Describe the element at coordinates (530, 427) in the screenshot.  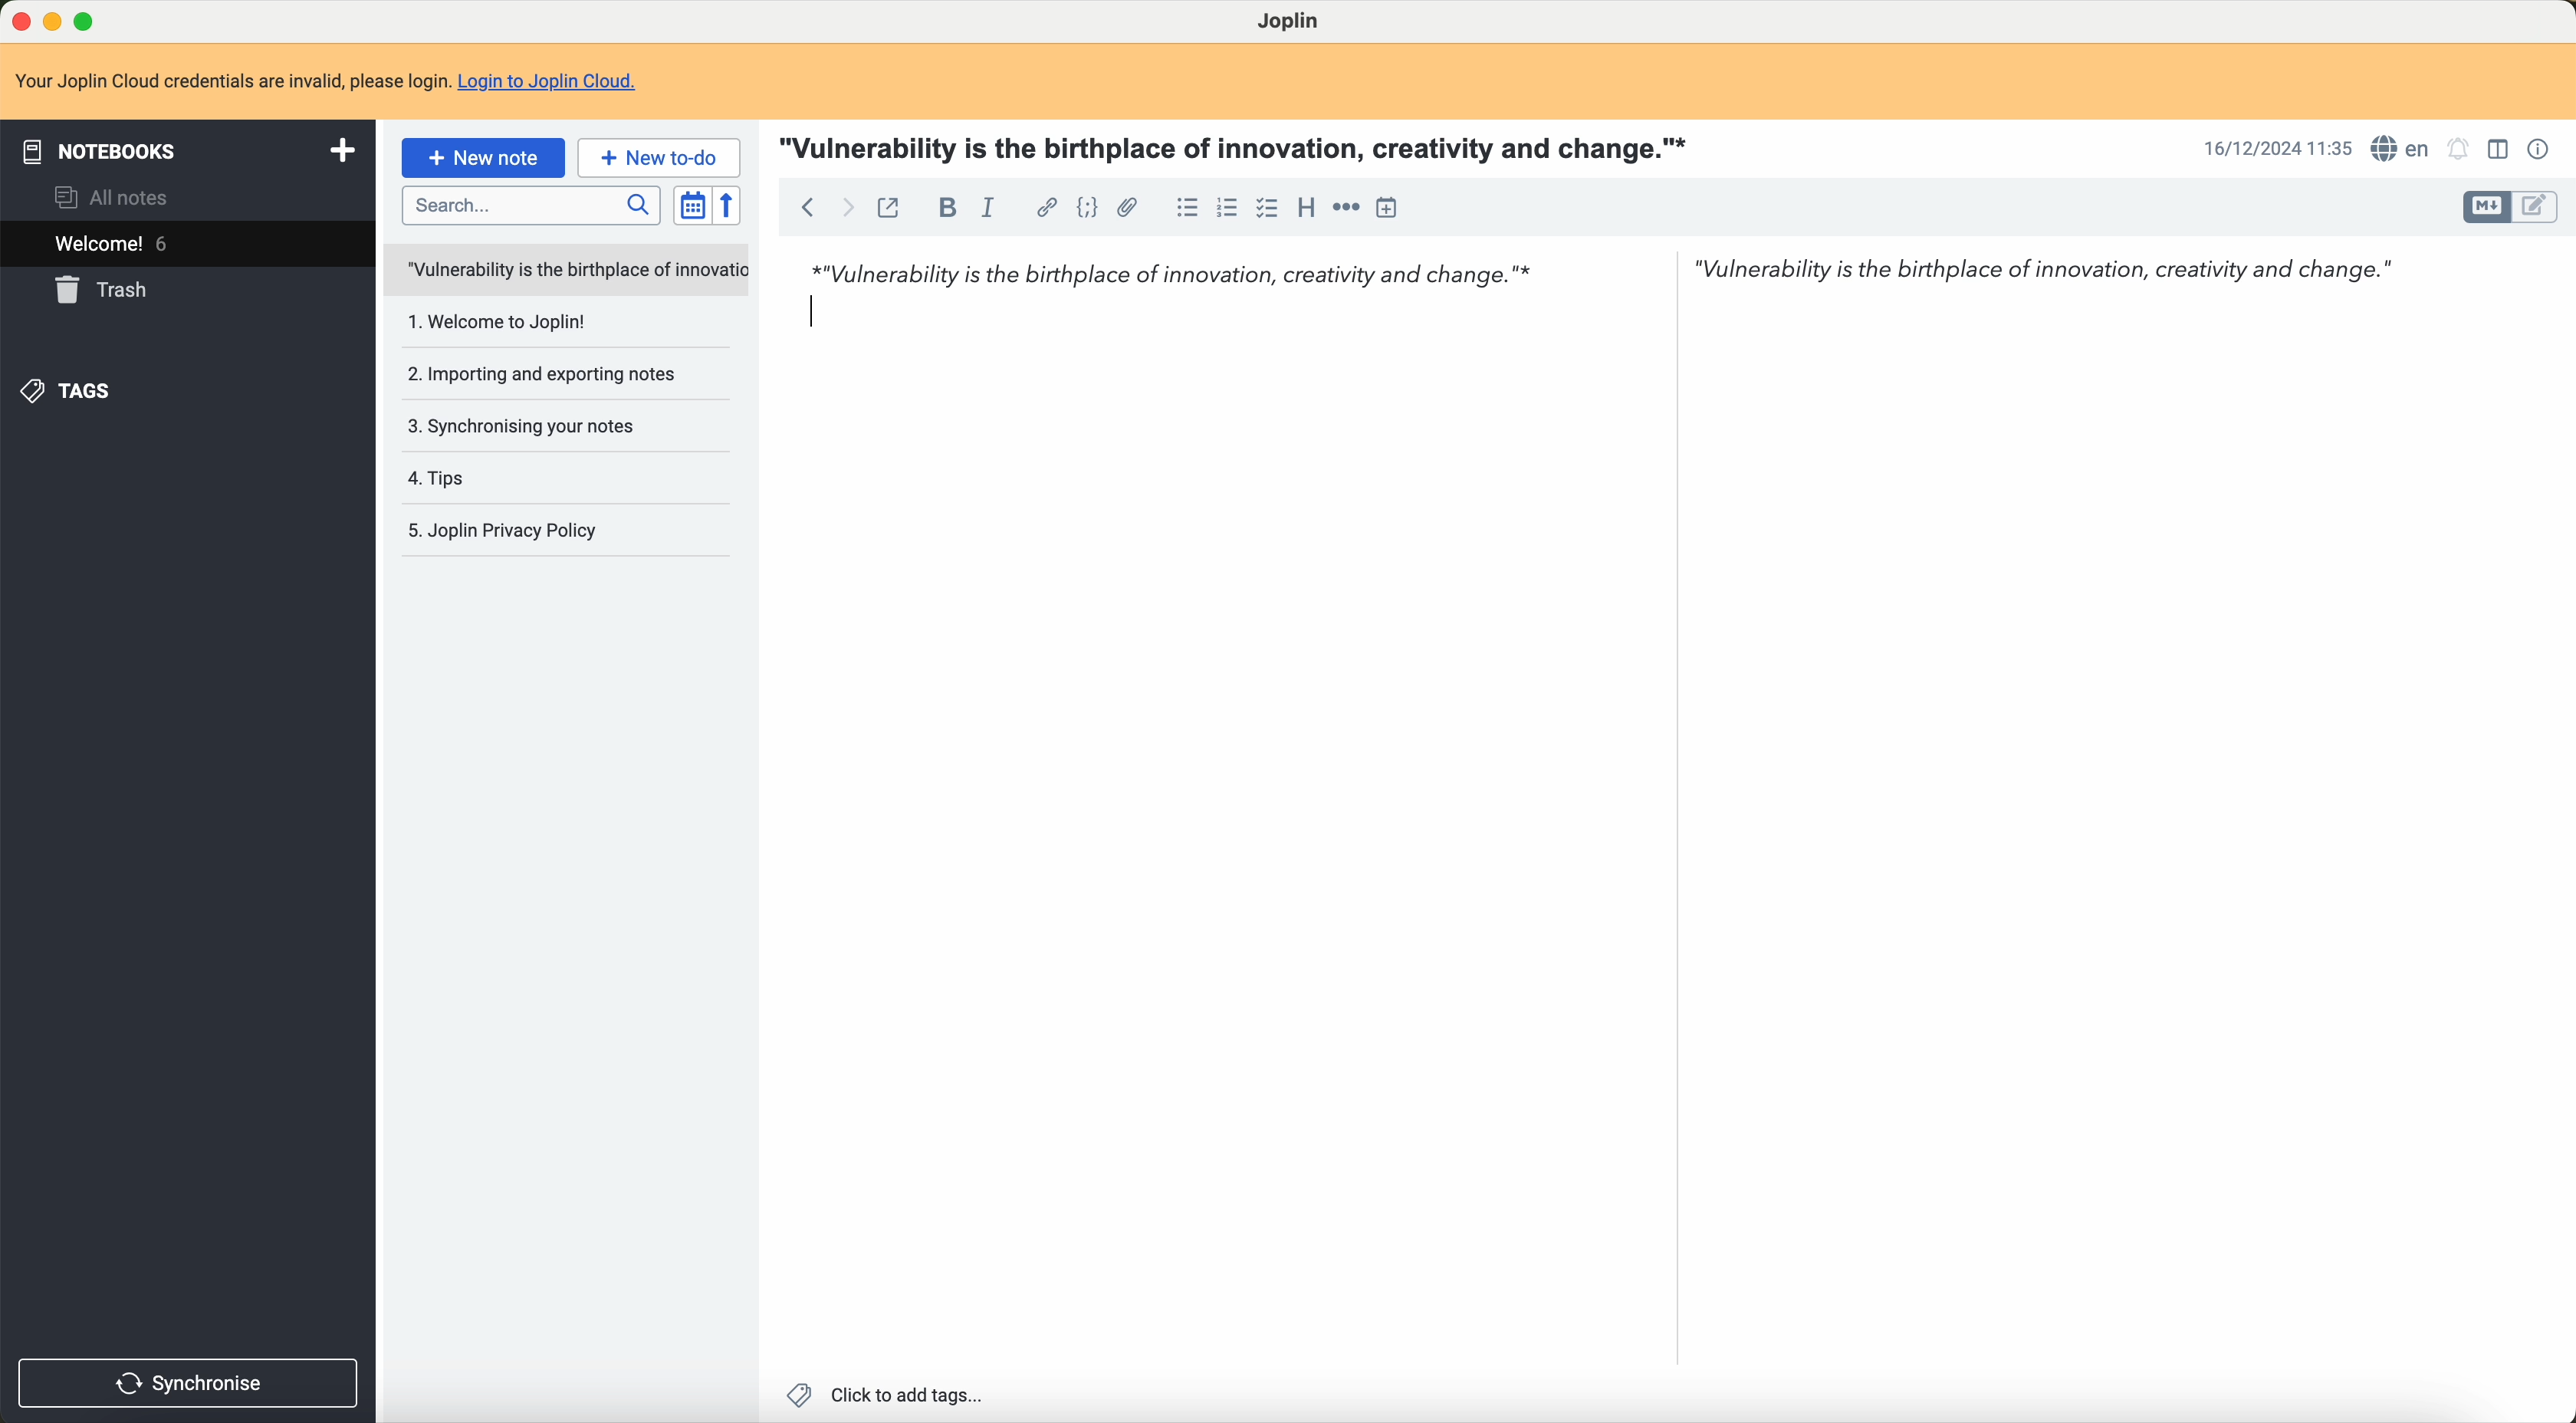
I see `3. Synchronising your notes` at that location.